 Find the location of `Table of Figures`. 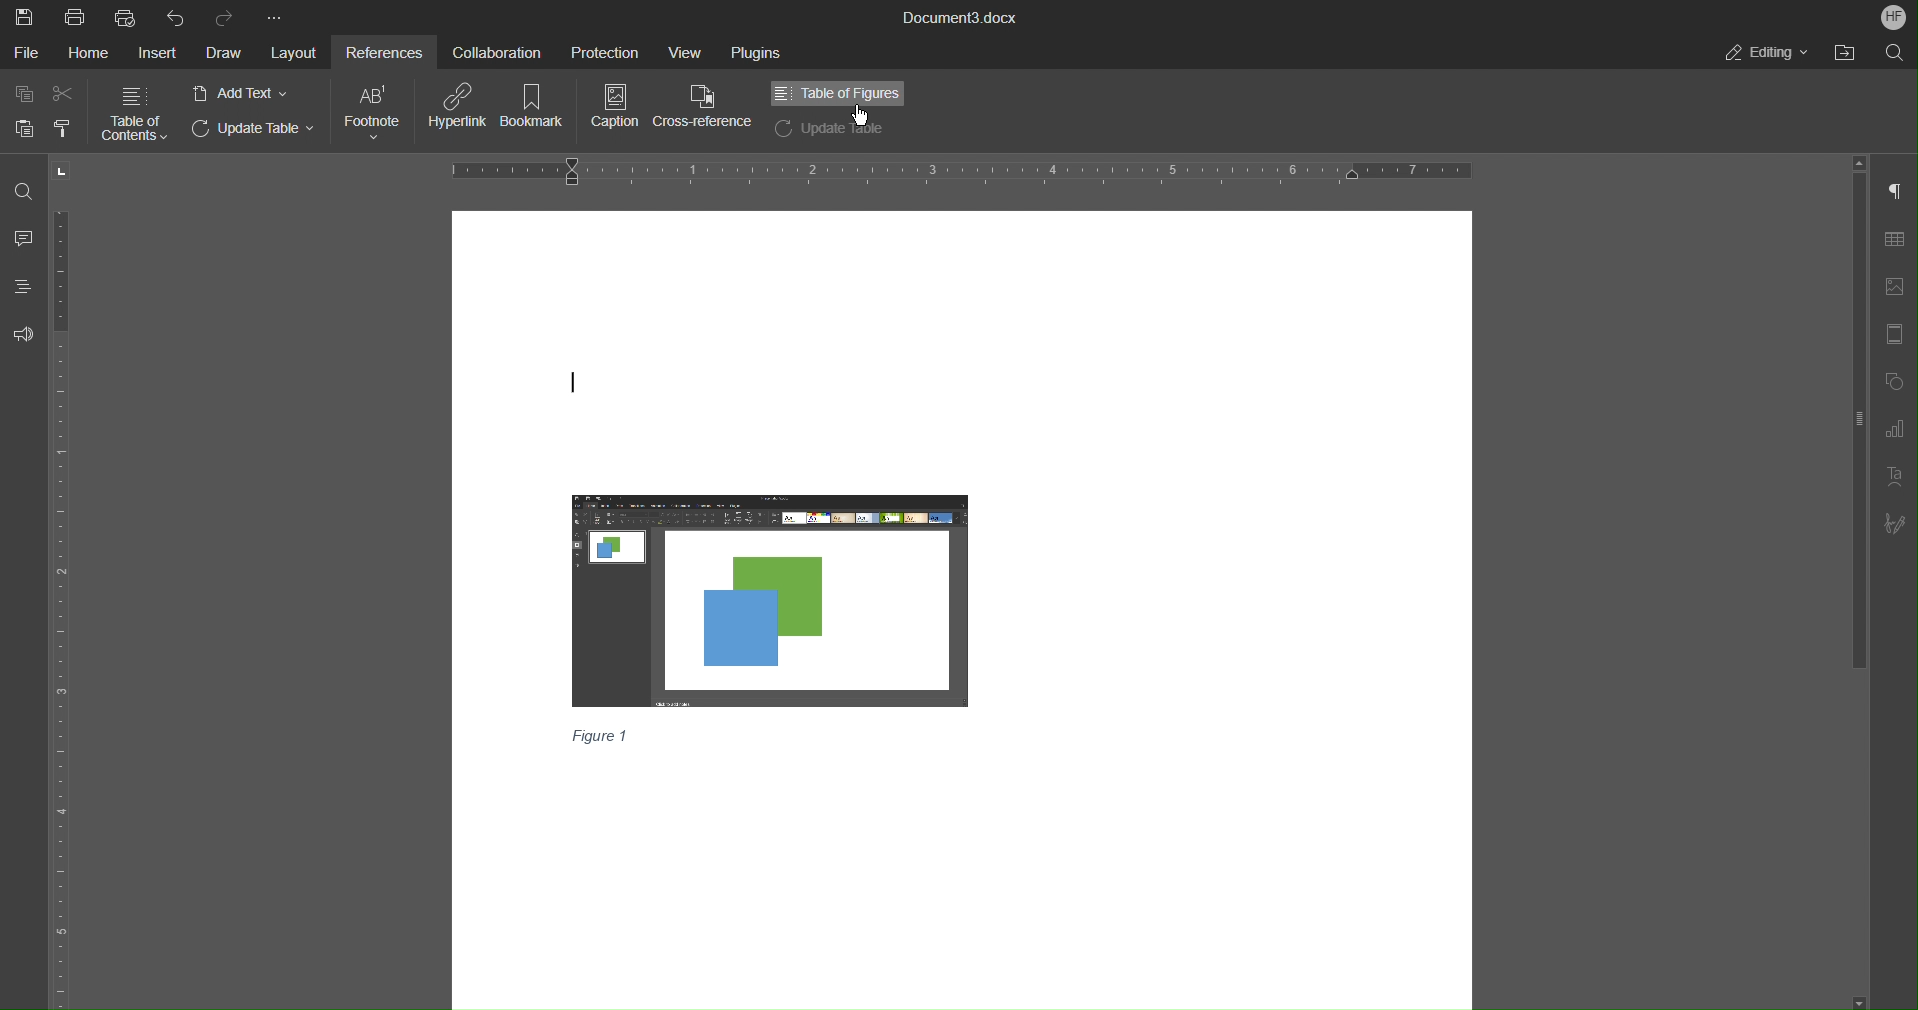

Table of Figures is located at coordinates (836, 92).